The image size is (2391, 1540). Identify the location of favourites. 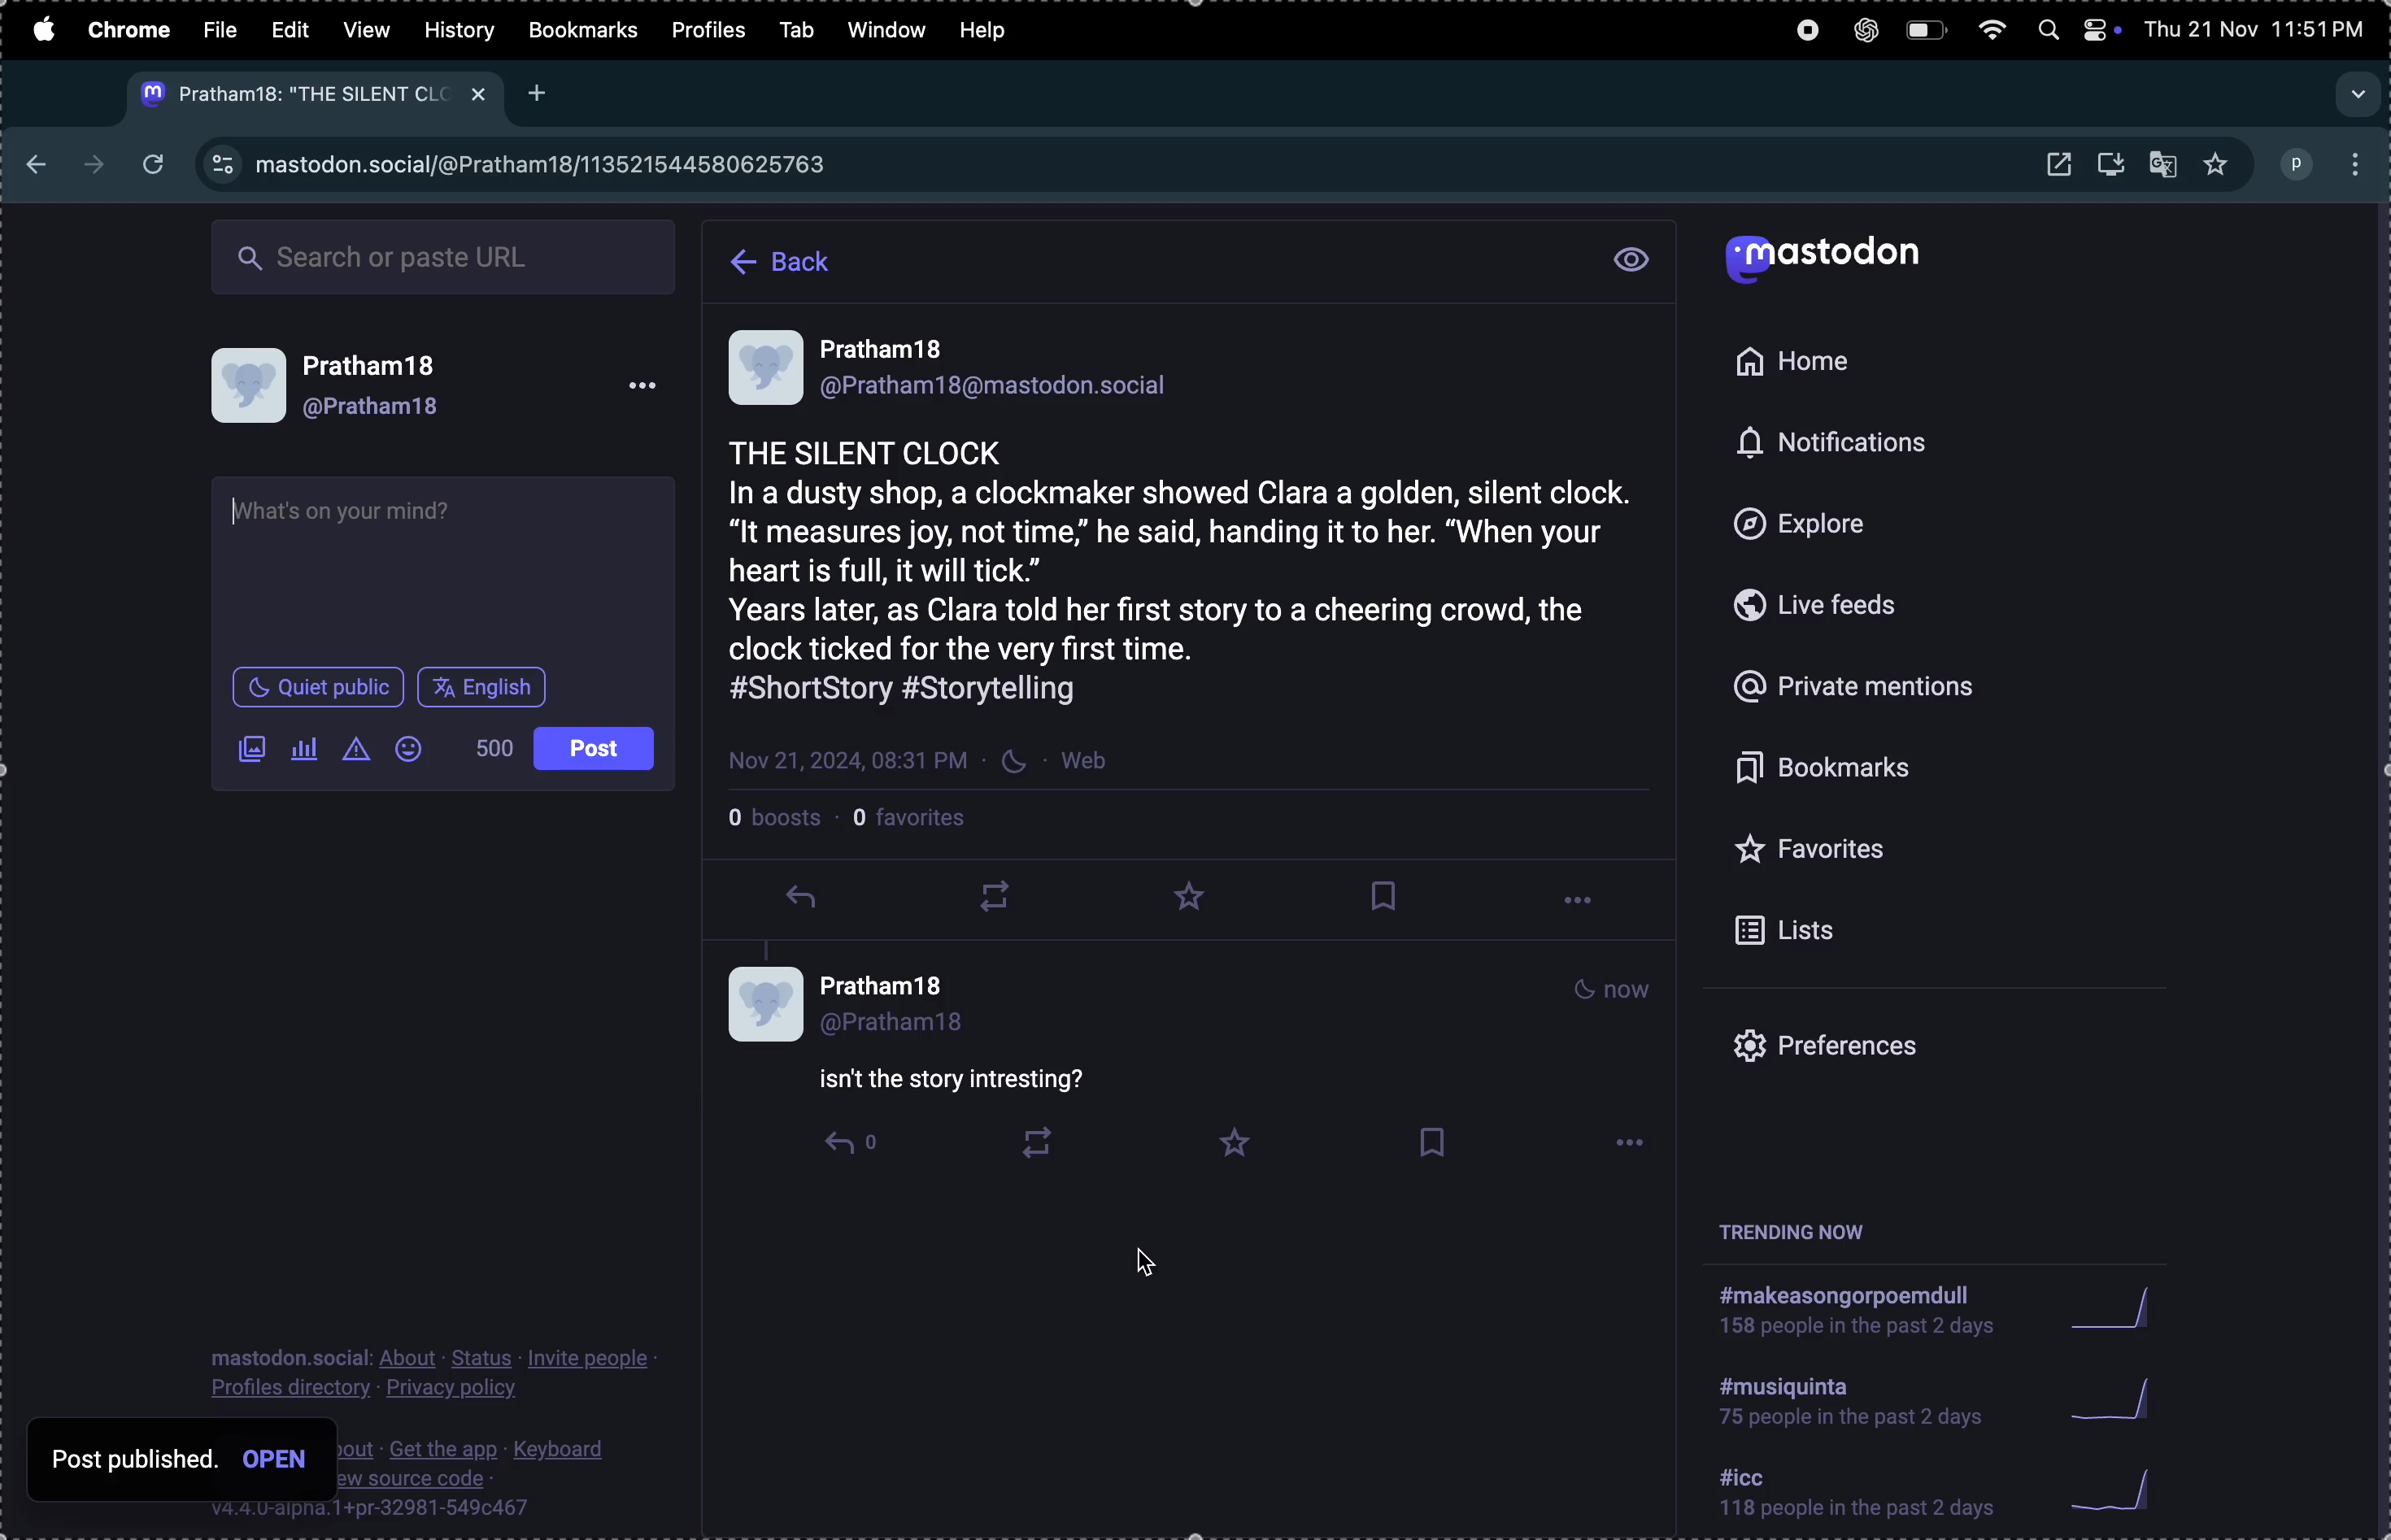
(2215, 166).